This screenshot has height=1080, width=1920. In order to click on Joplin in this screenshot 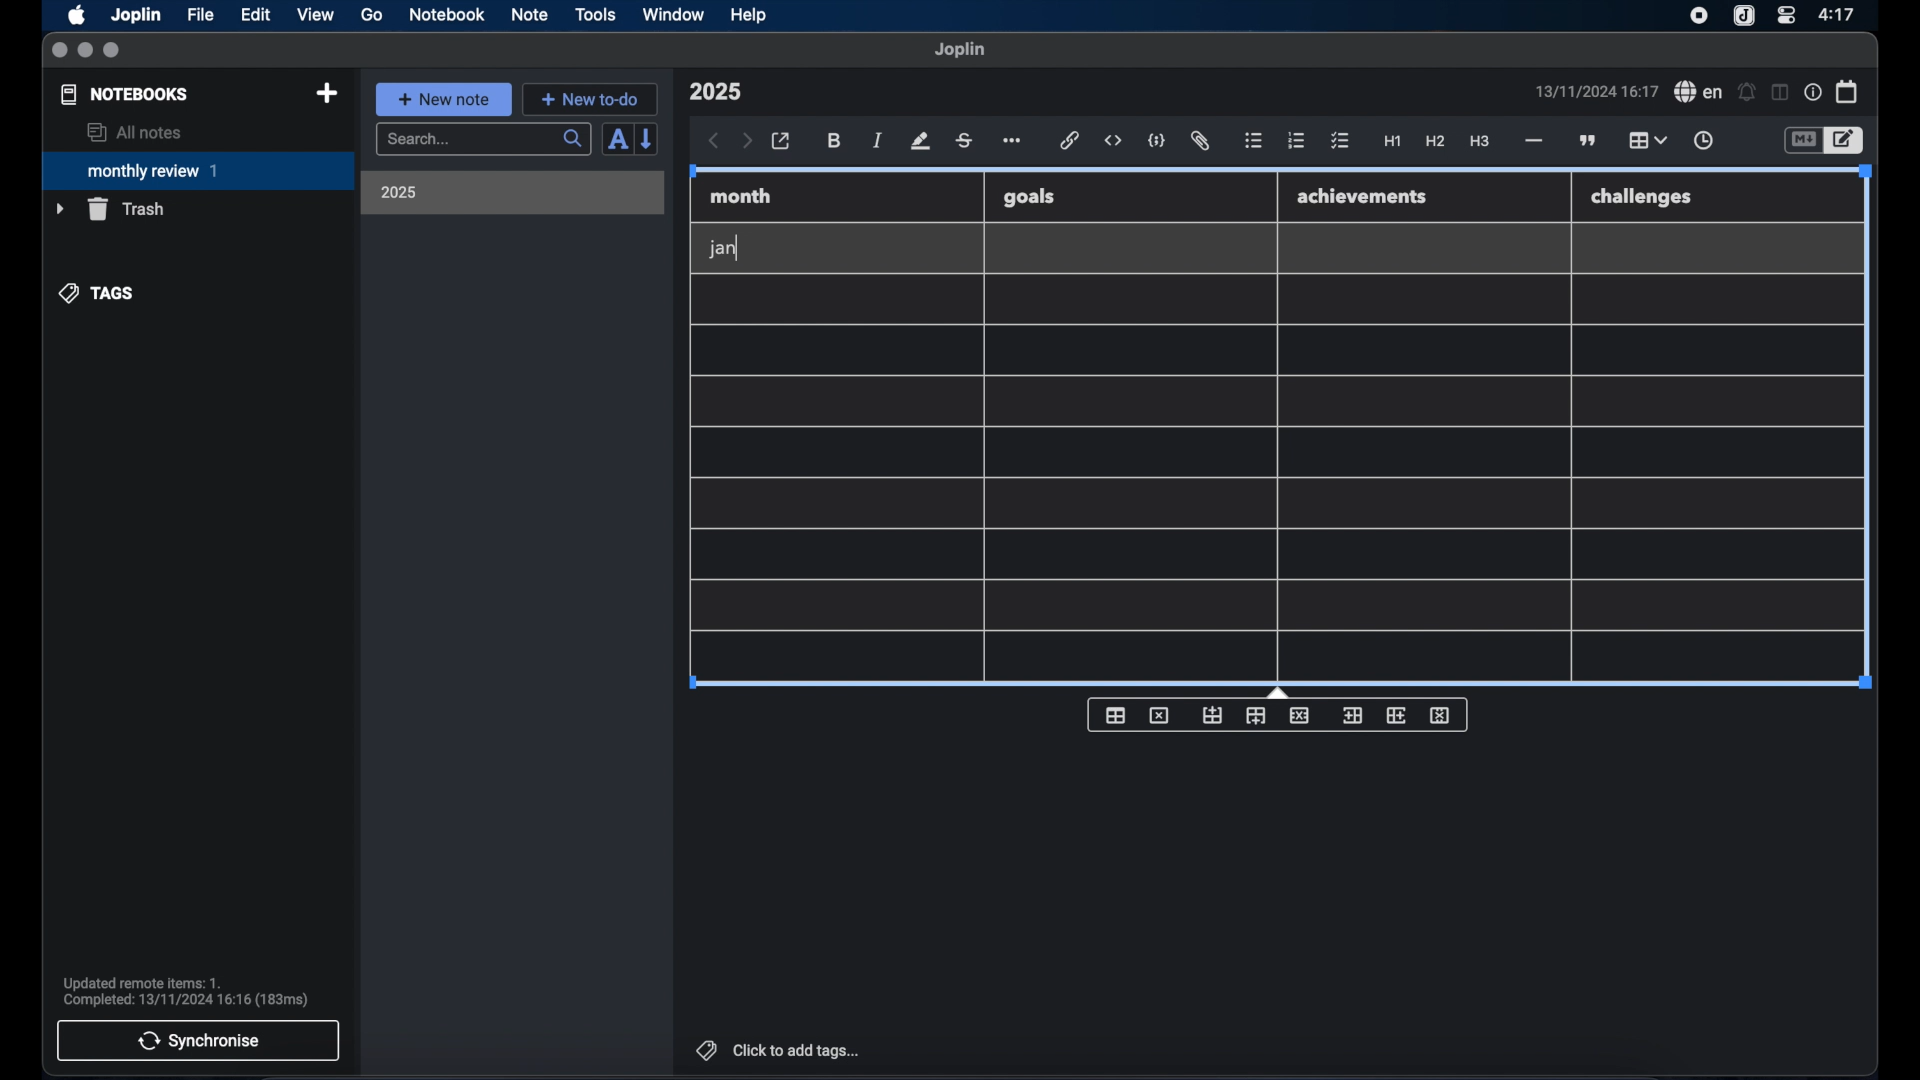, I will do `click(138, 16)`.